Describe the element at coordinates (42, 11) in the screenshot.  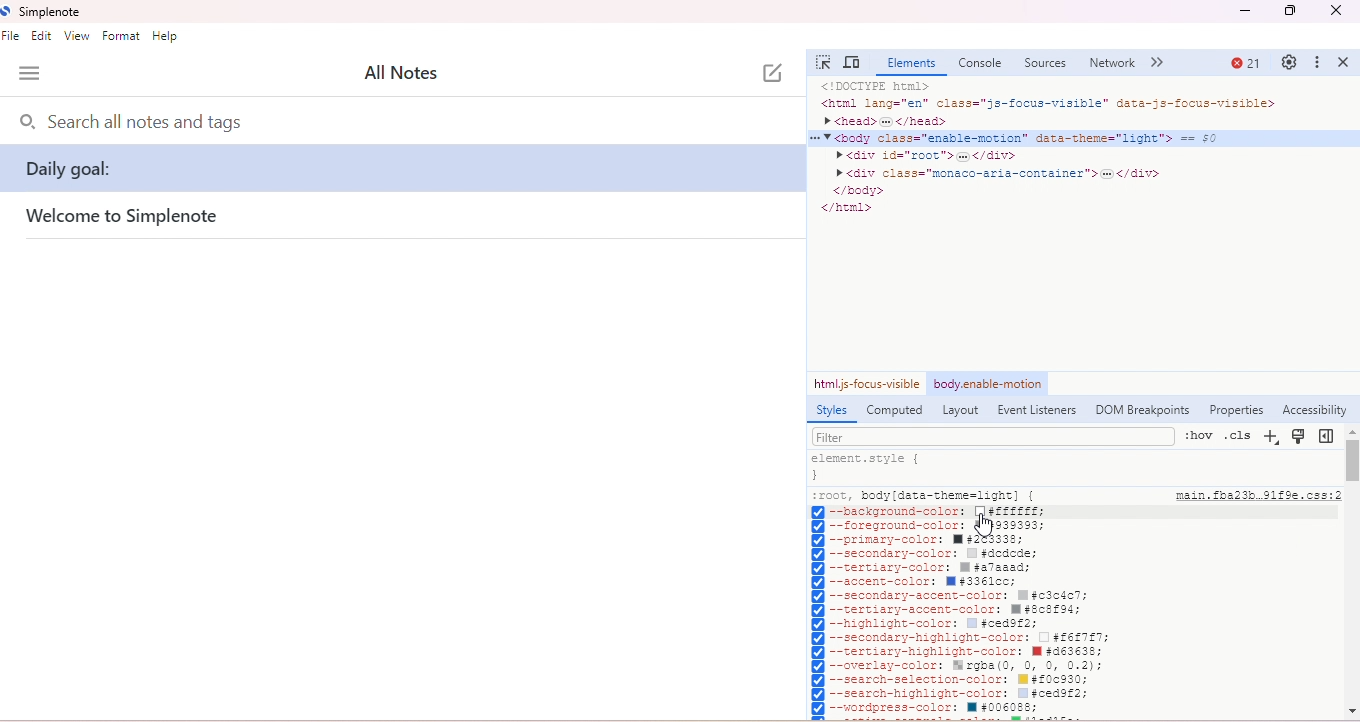
I see `simplenote` at that location.